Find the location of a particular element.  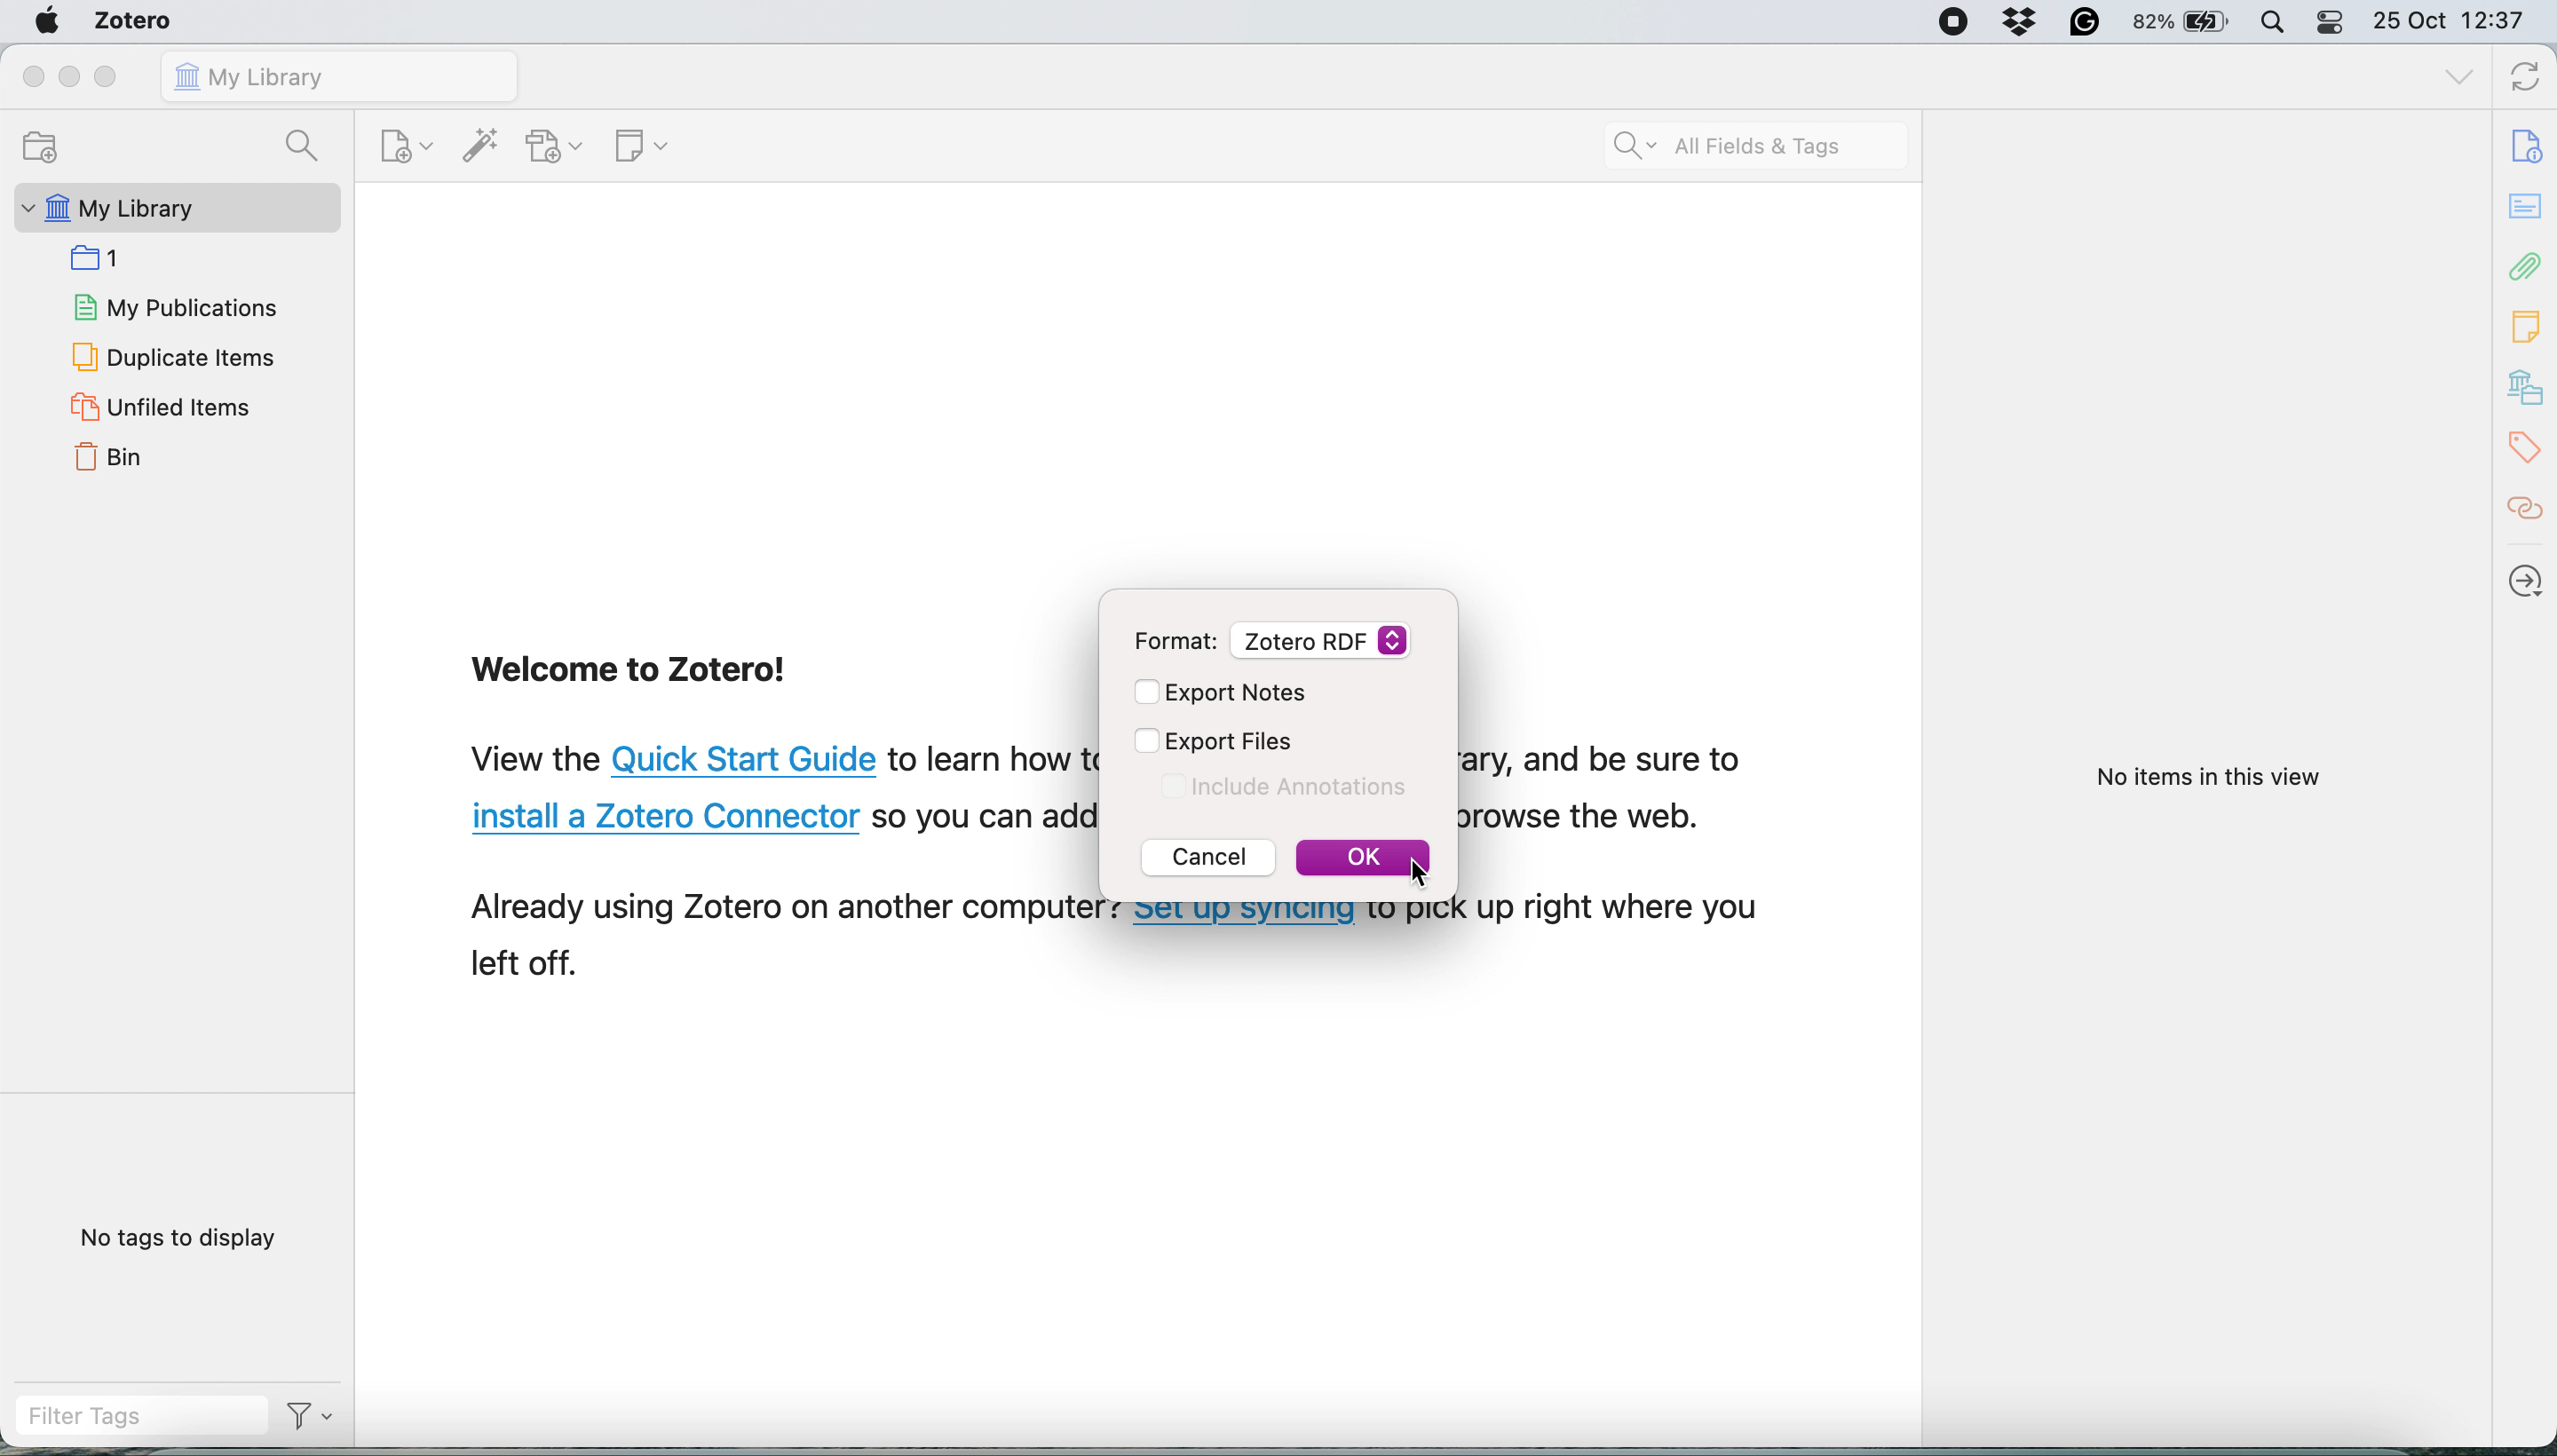

list all tabs is located at coordinates (2458, 77).